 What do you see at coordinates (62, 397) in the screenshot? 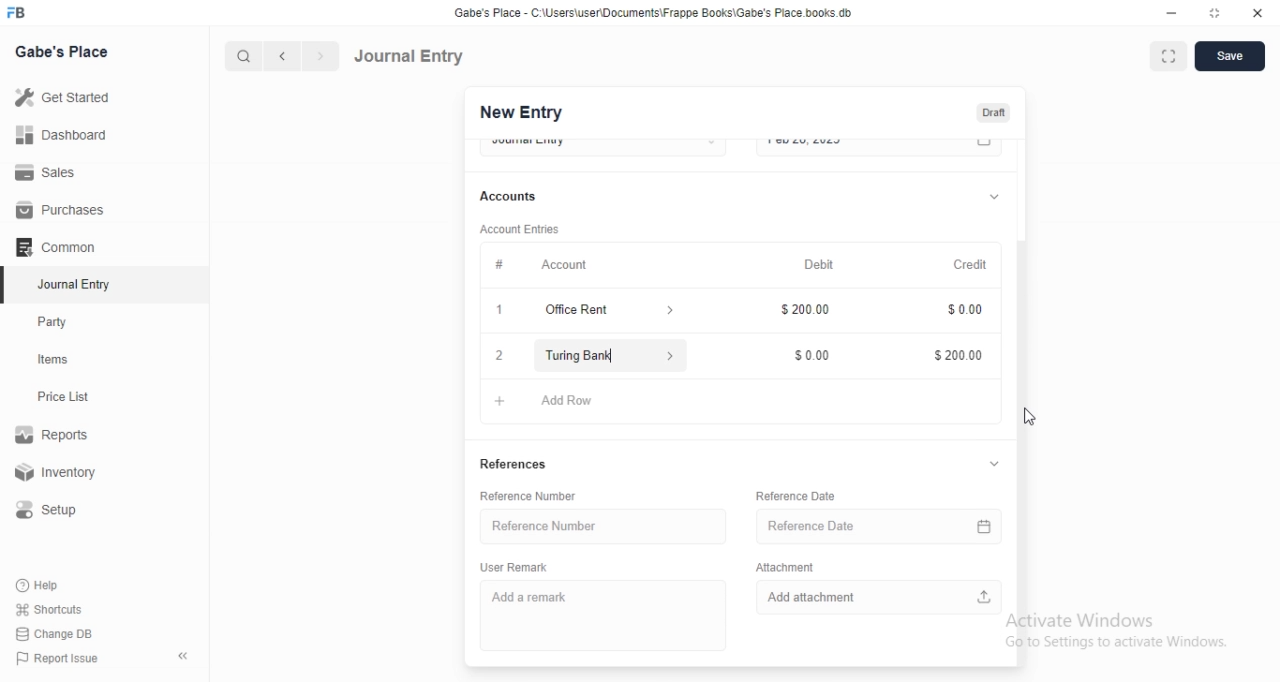
I see `Price List` at bounding box center [62, 397].